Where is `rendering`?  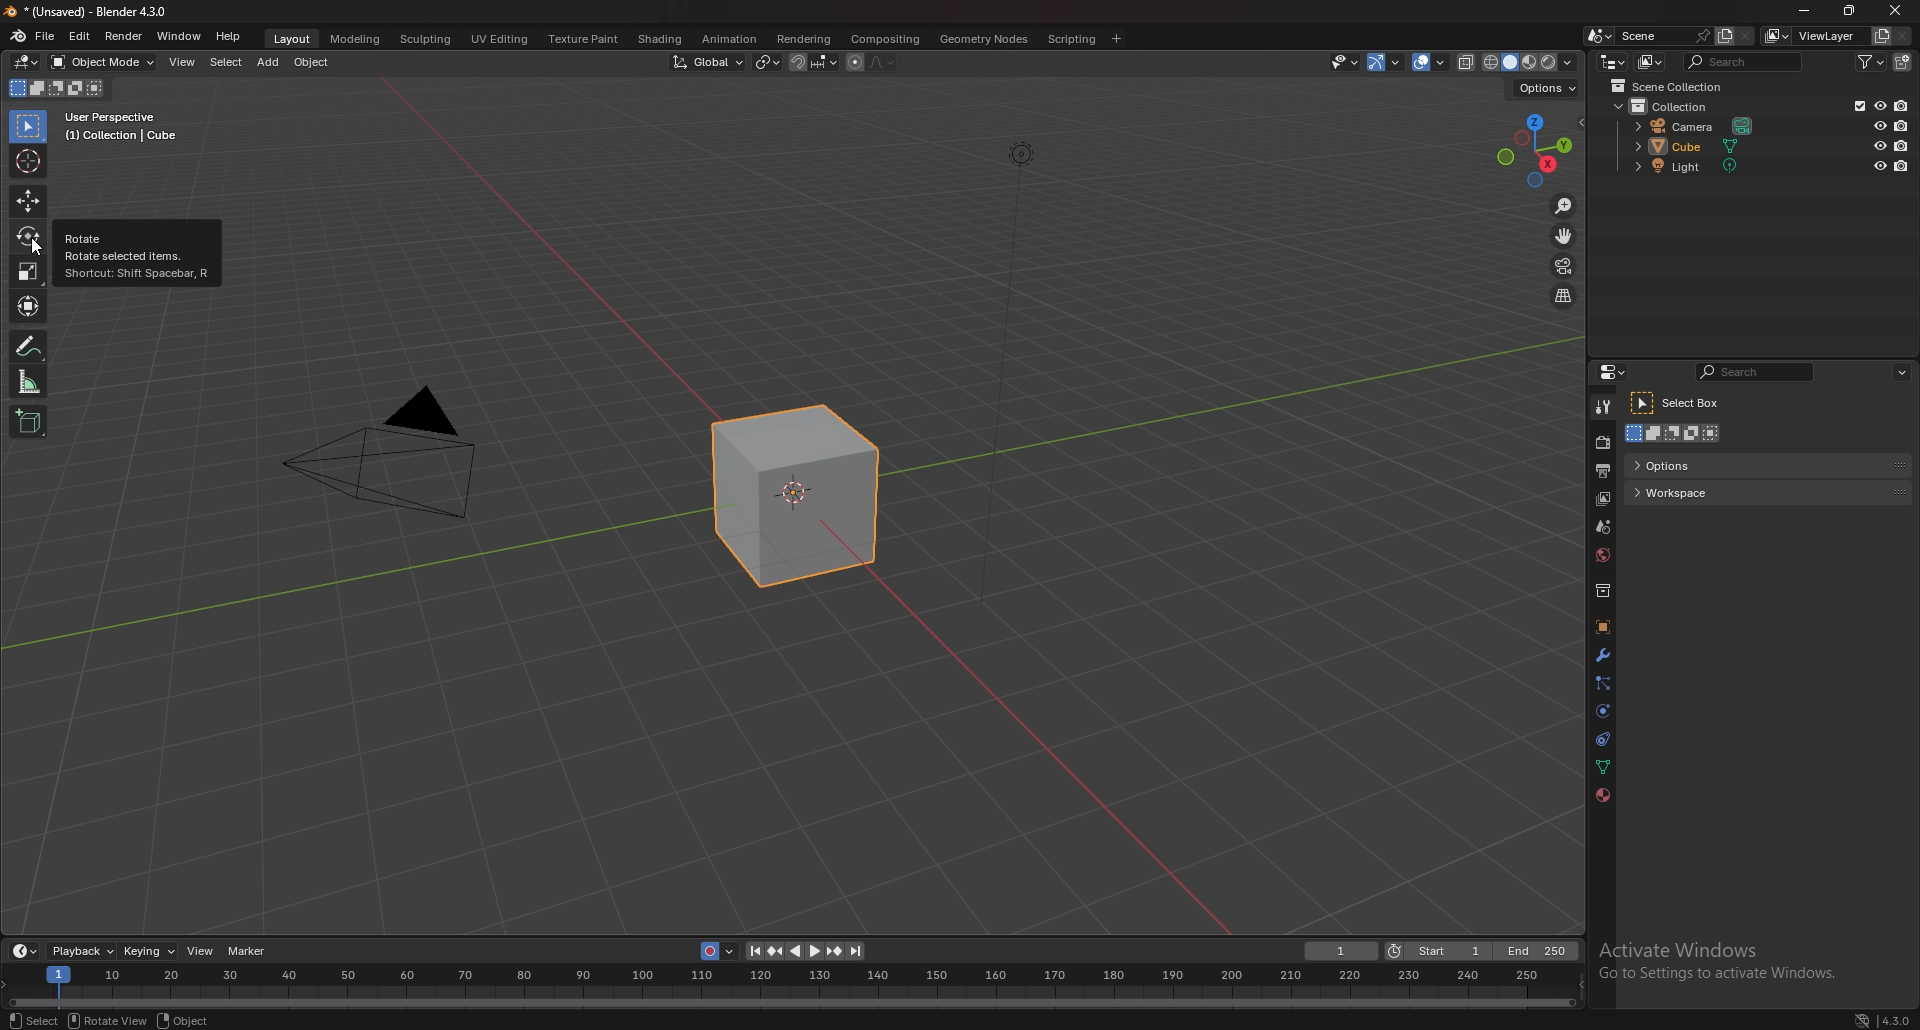 rendering is located at coordinates (802, 38).